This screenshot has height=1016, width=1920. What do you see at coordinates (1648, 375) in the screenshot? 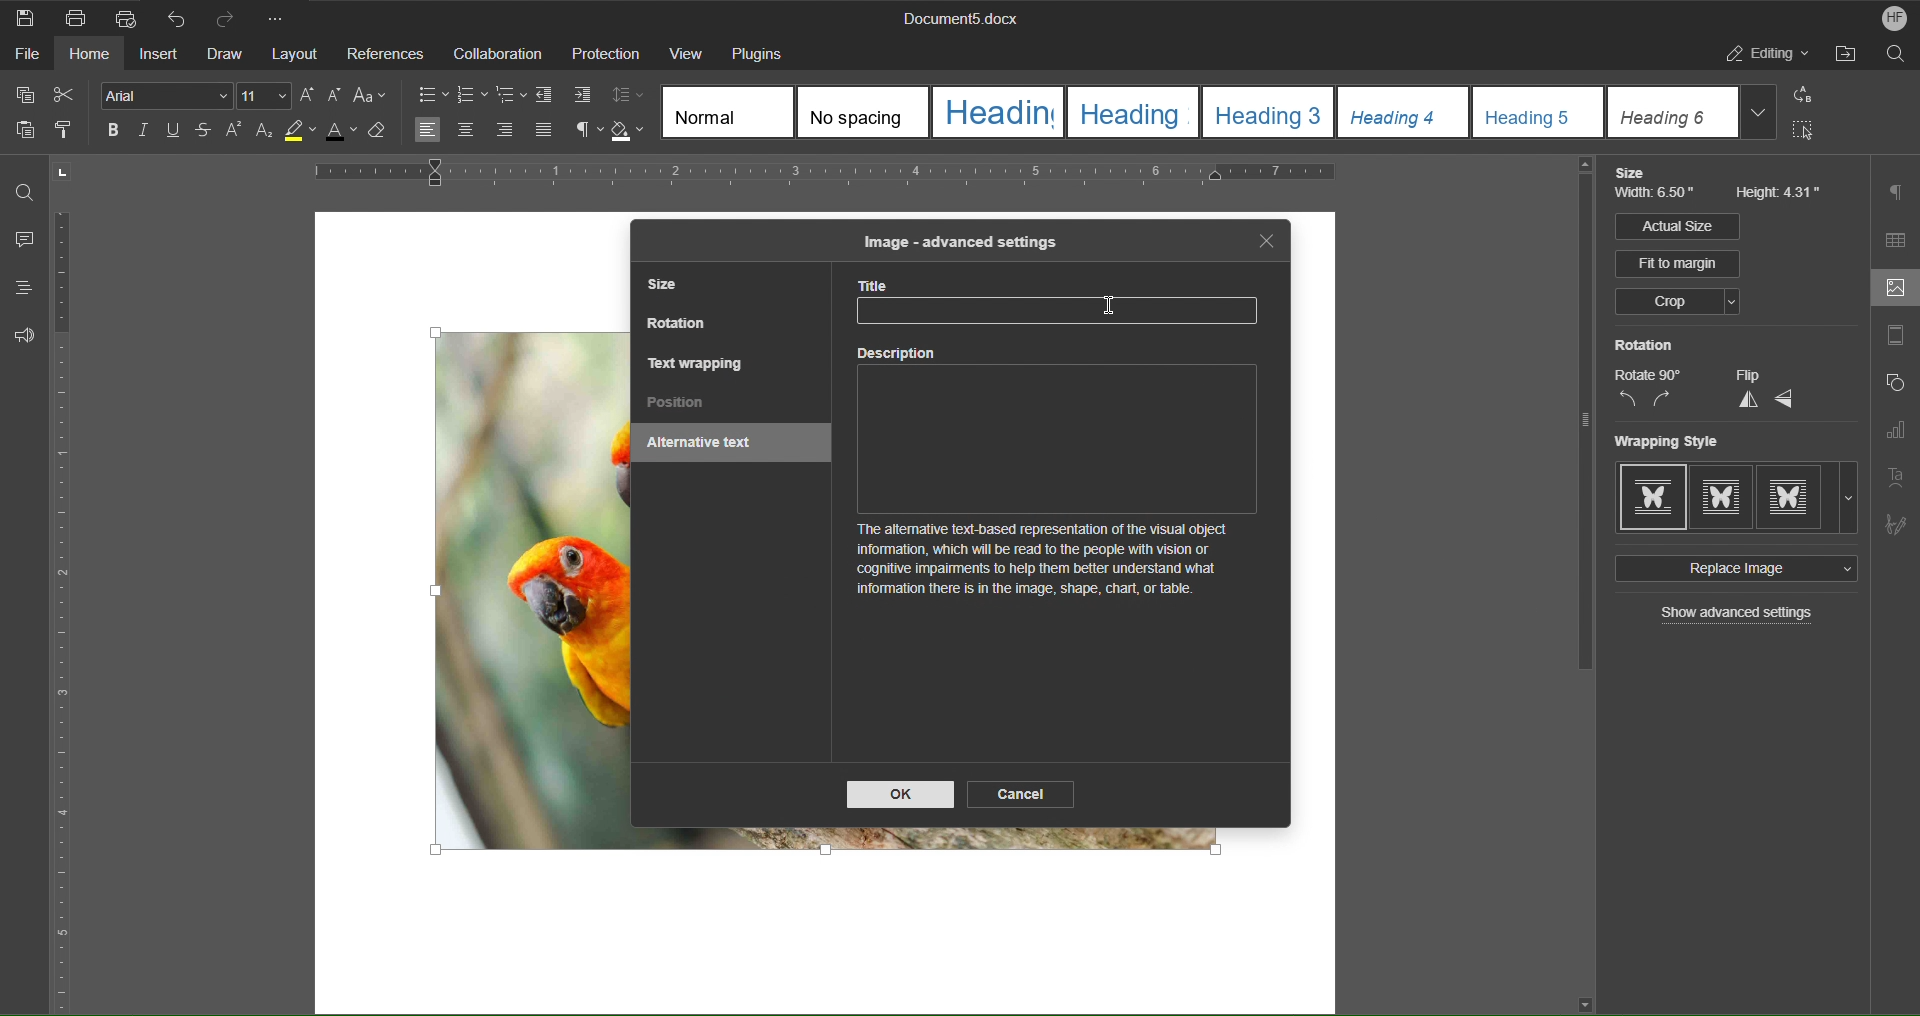
I see `Rotate 90` at bounding box center [1648, 375].